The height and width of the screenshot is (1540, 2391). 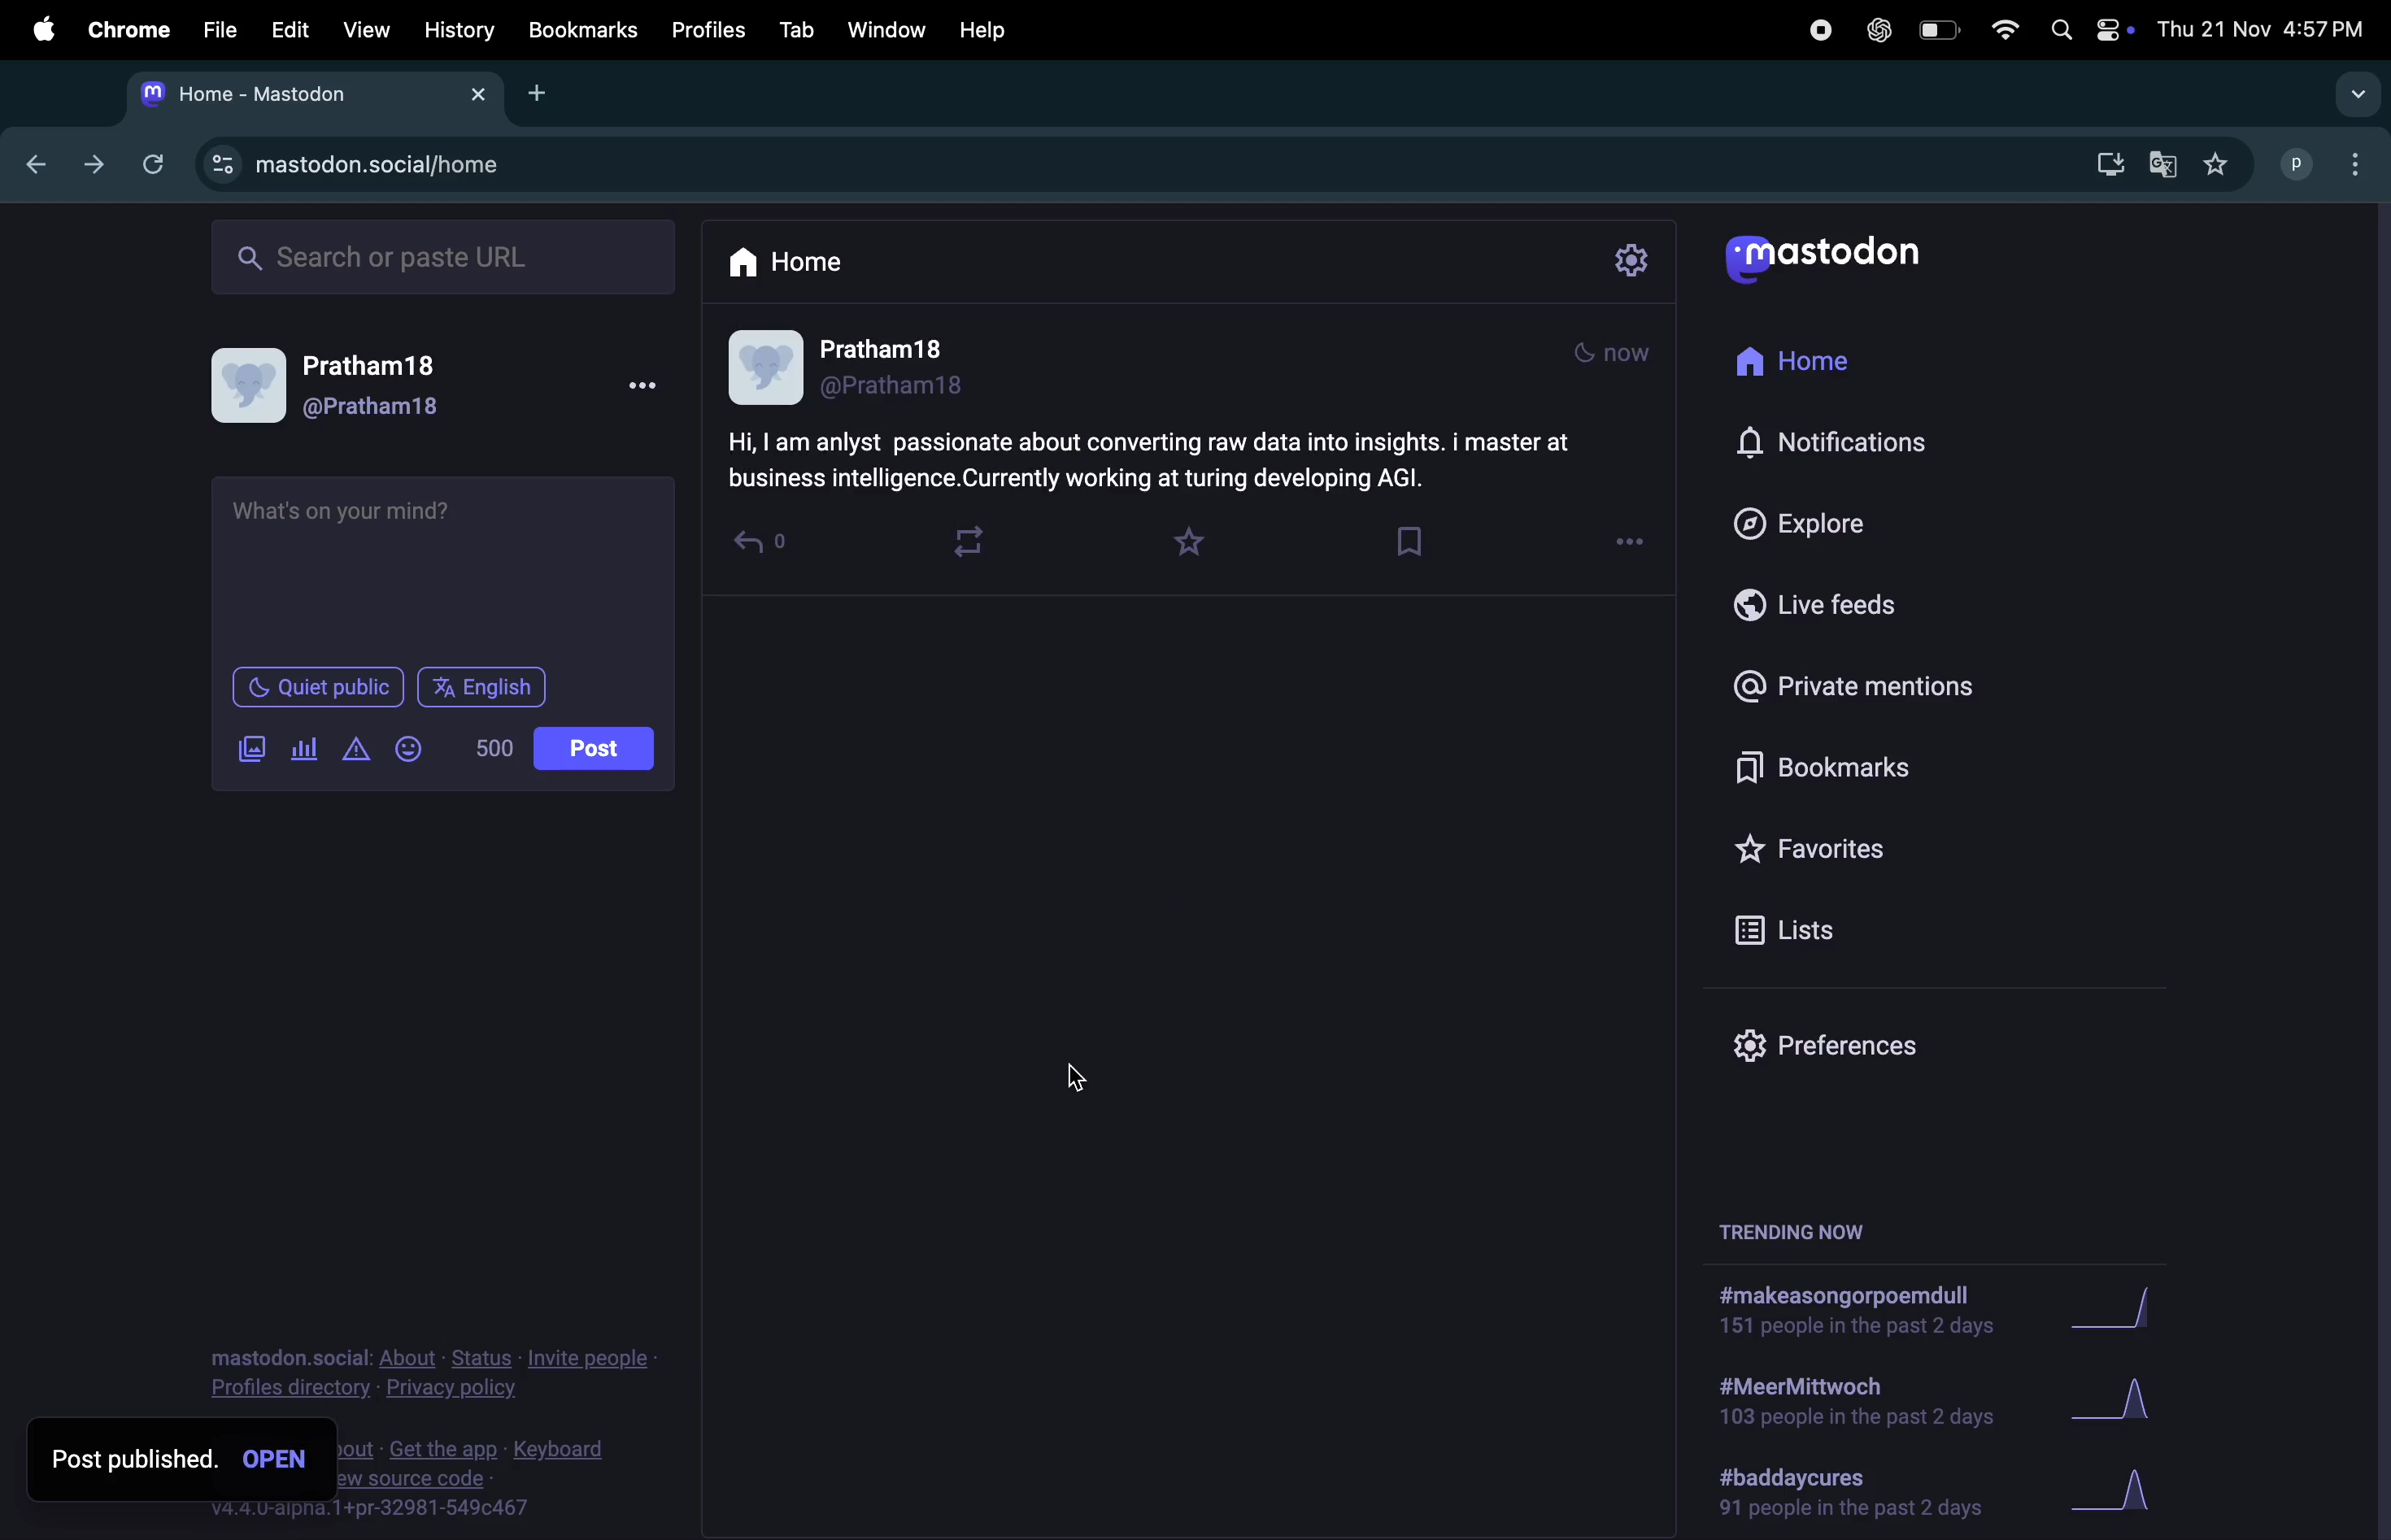 I want to click on view, so click(x=365, y=29).